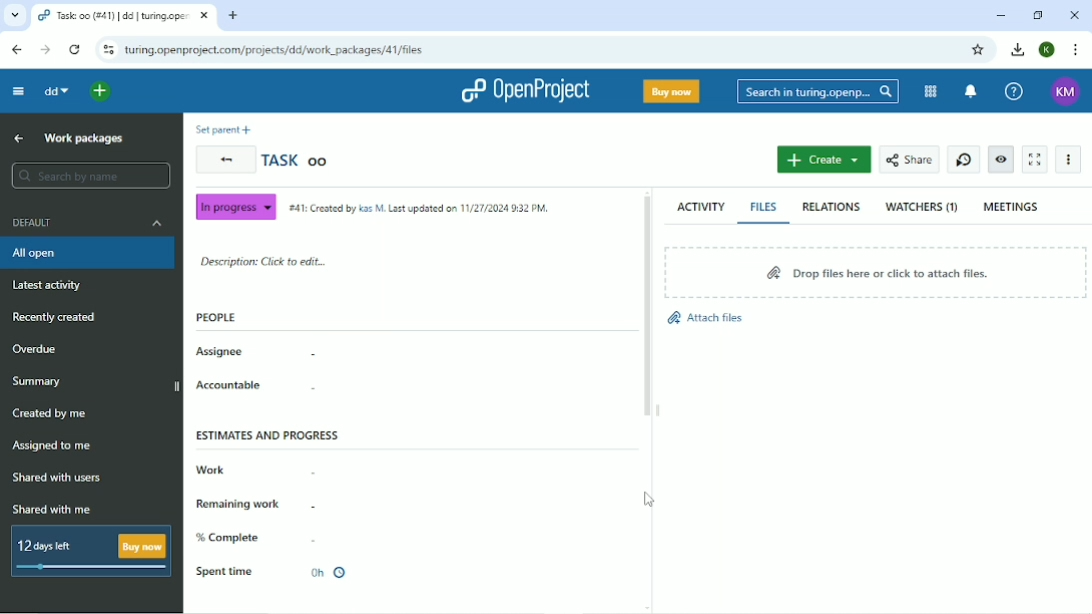 Image resolution: width=1092 pixels, height=614 pixels. What do you see at coordinates (650, 608) in the screenshot?
I see `scroll down` at bounding box center [650, 608].